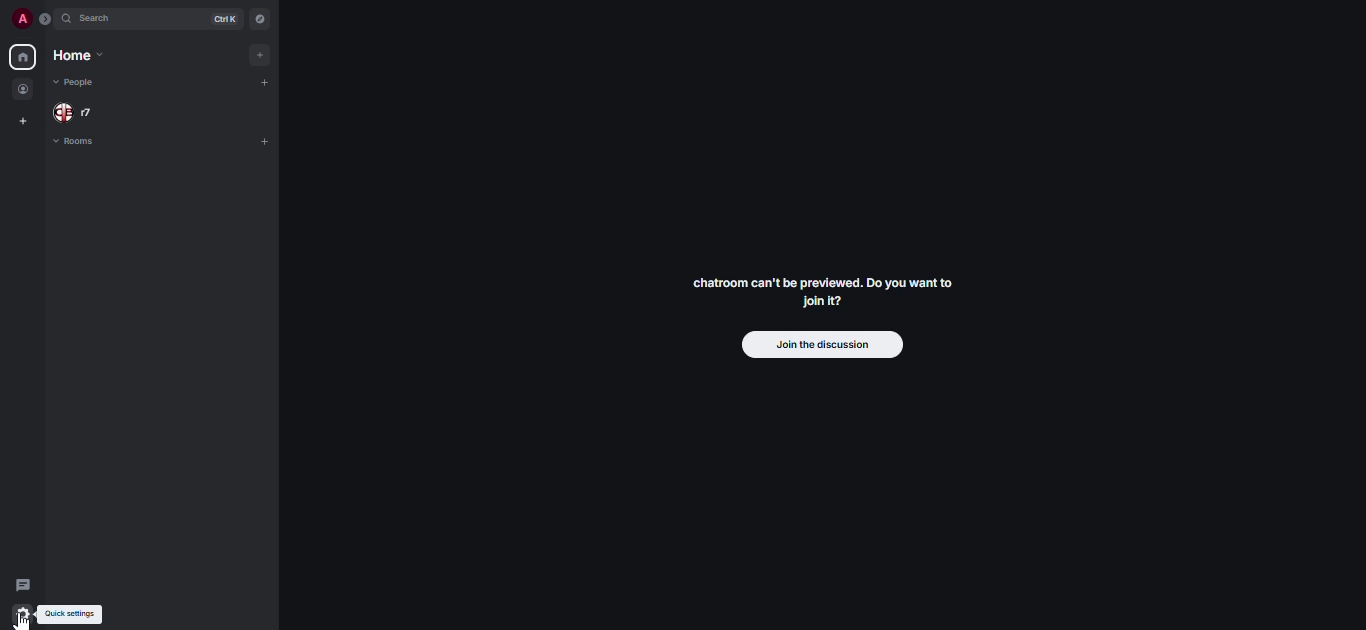  Describe the element at coordinates (822, 345) in the screenshot. I see `join the discussion` at that location.